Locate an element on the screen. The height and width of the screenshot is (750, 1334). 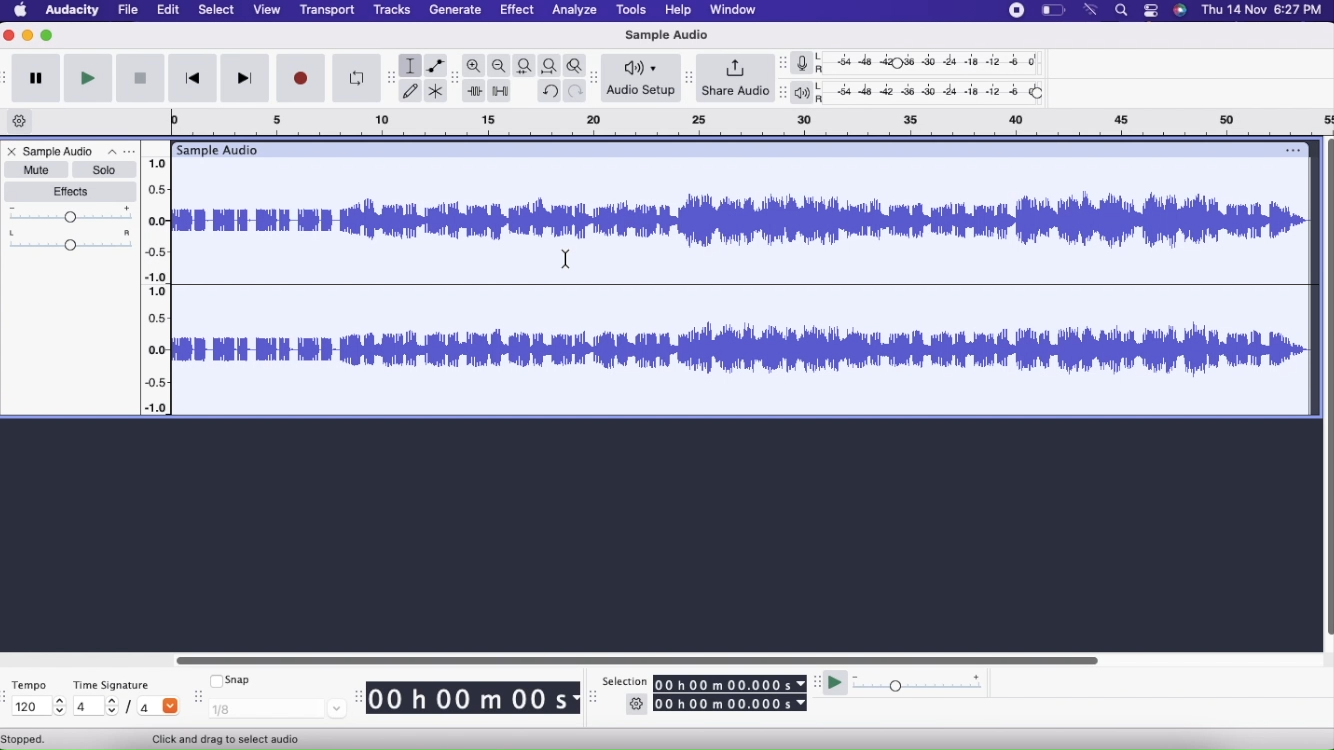
Close is located at coordinates (9, 37).